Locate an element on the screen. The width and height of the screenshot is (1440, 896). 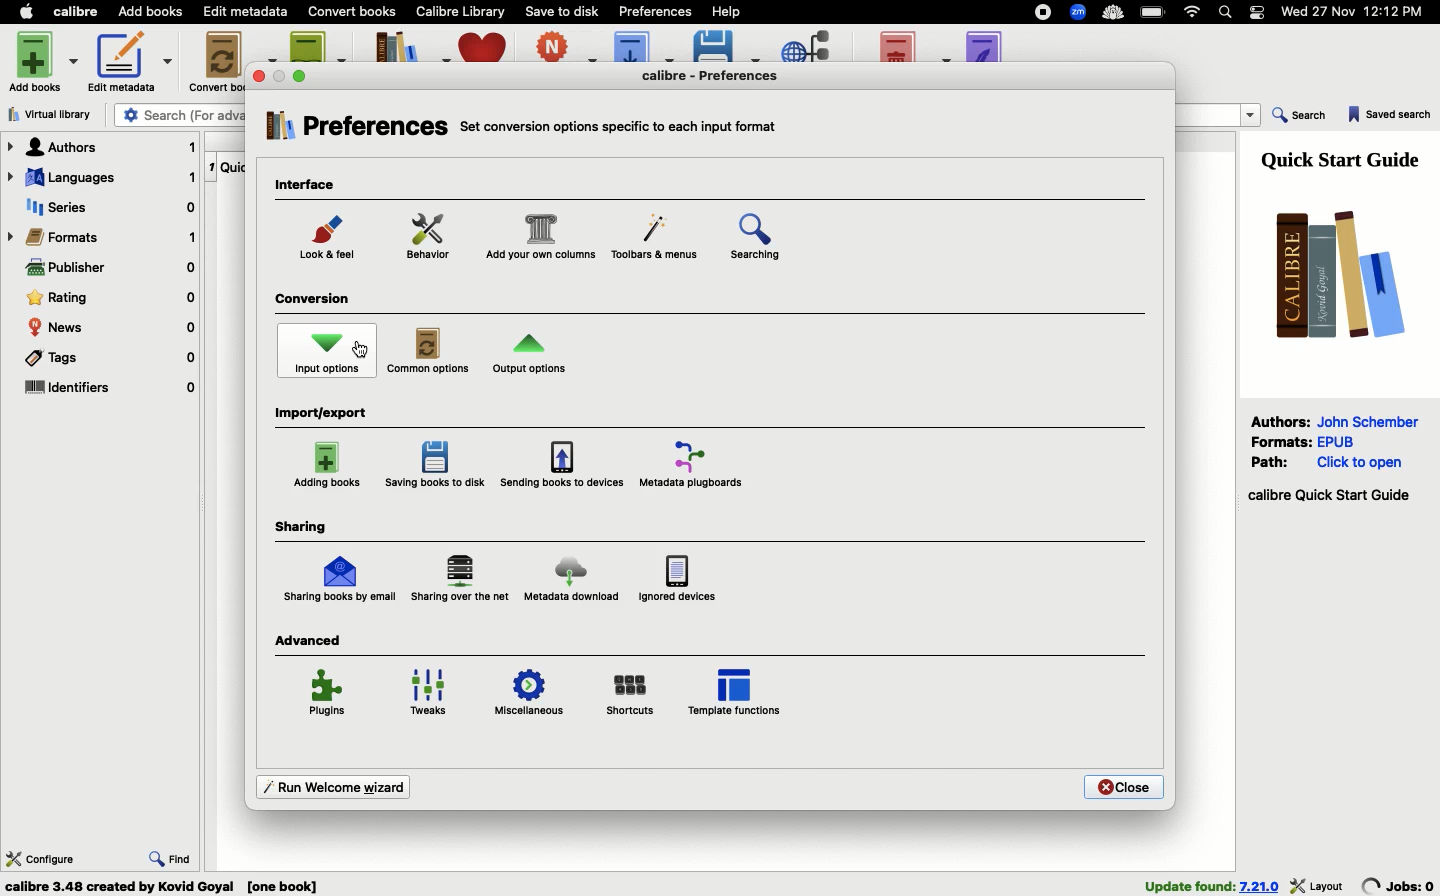
layout is located at coordinates (1318, 885).